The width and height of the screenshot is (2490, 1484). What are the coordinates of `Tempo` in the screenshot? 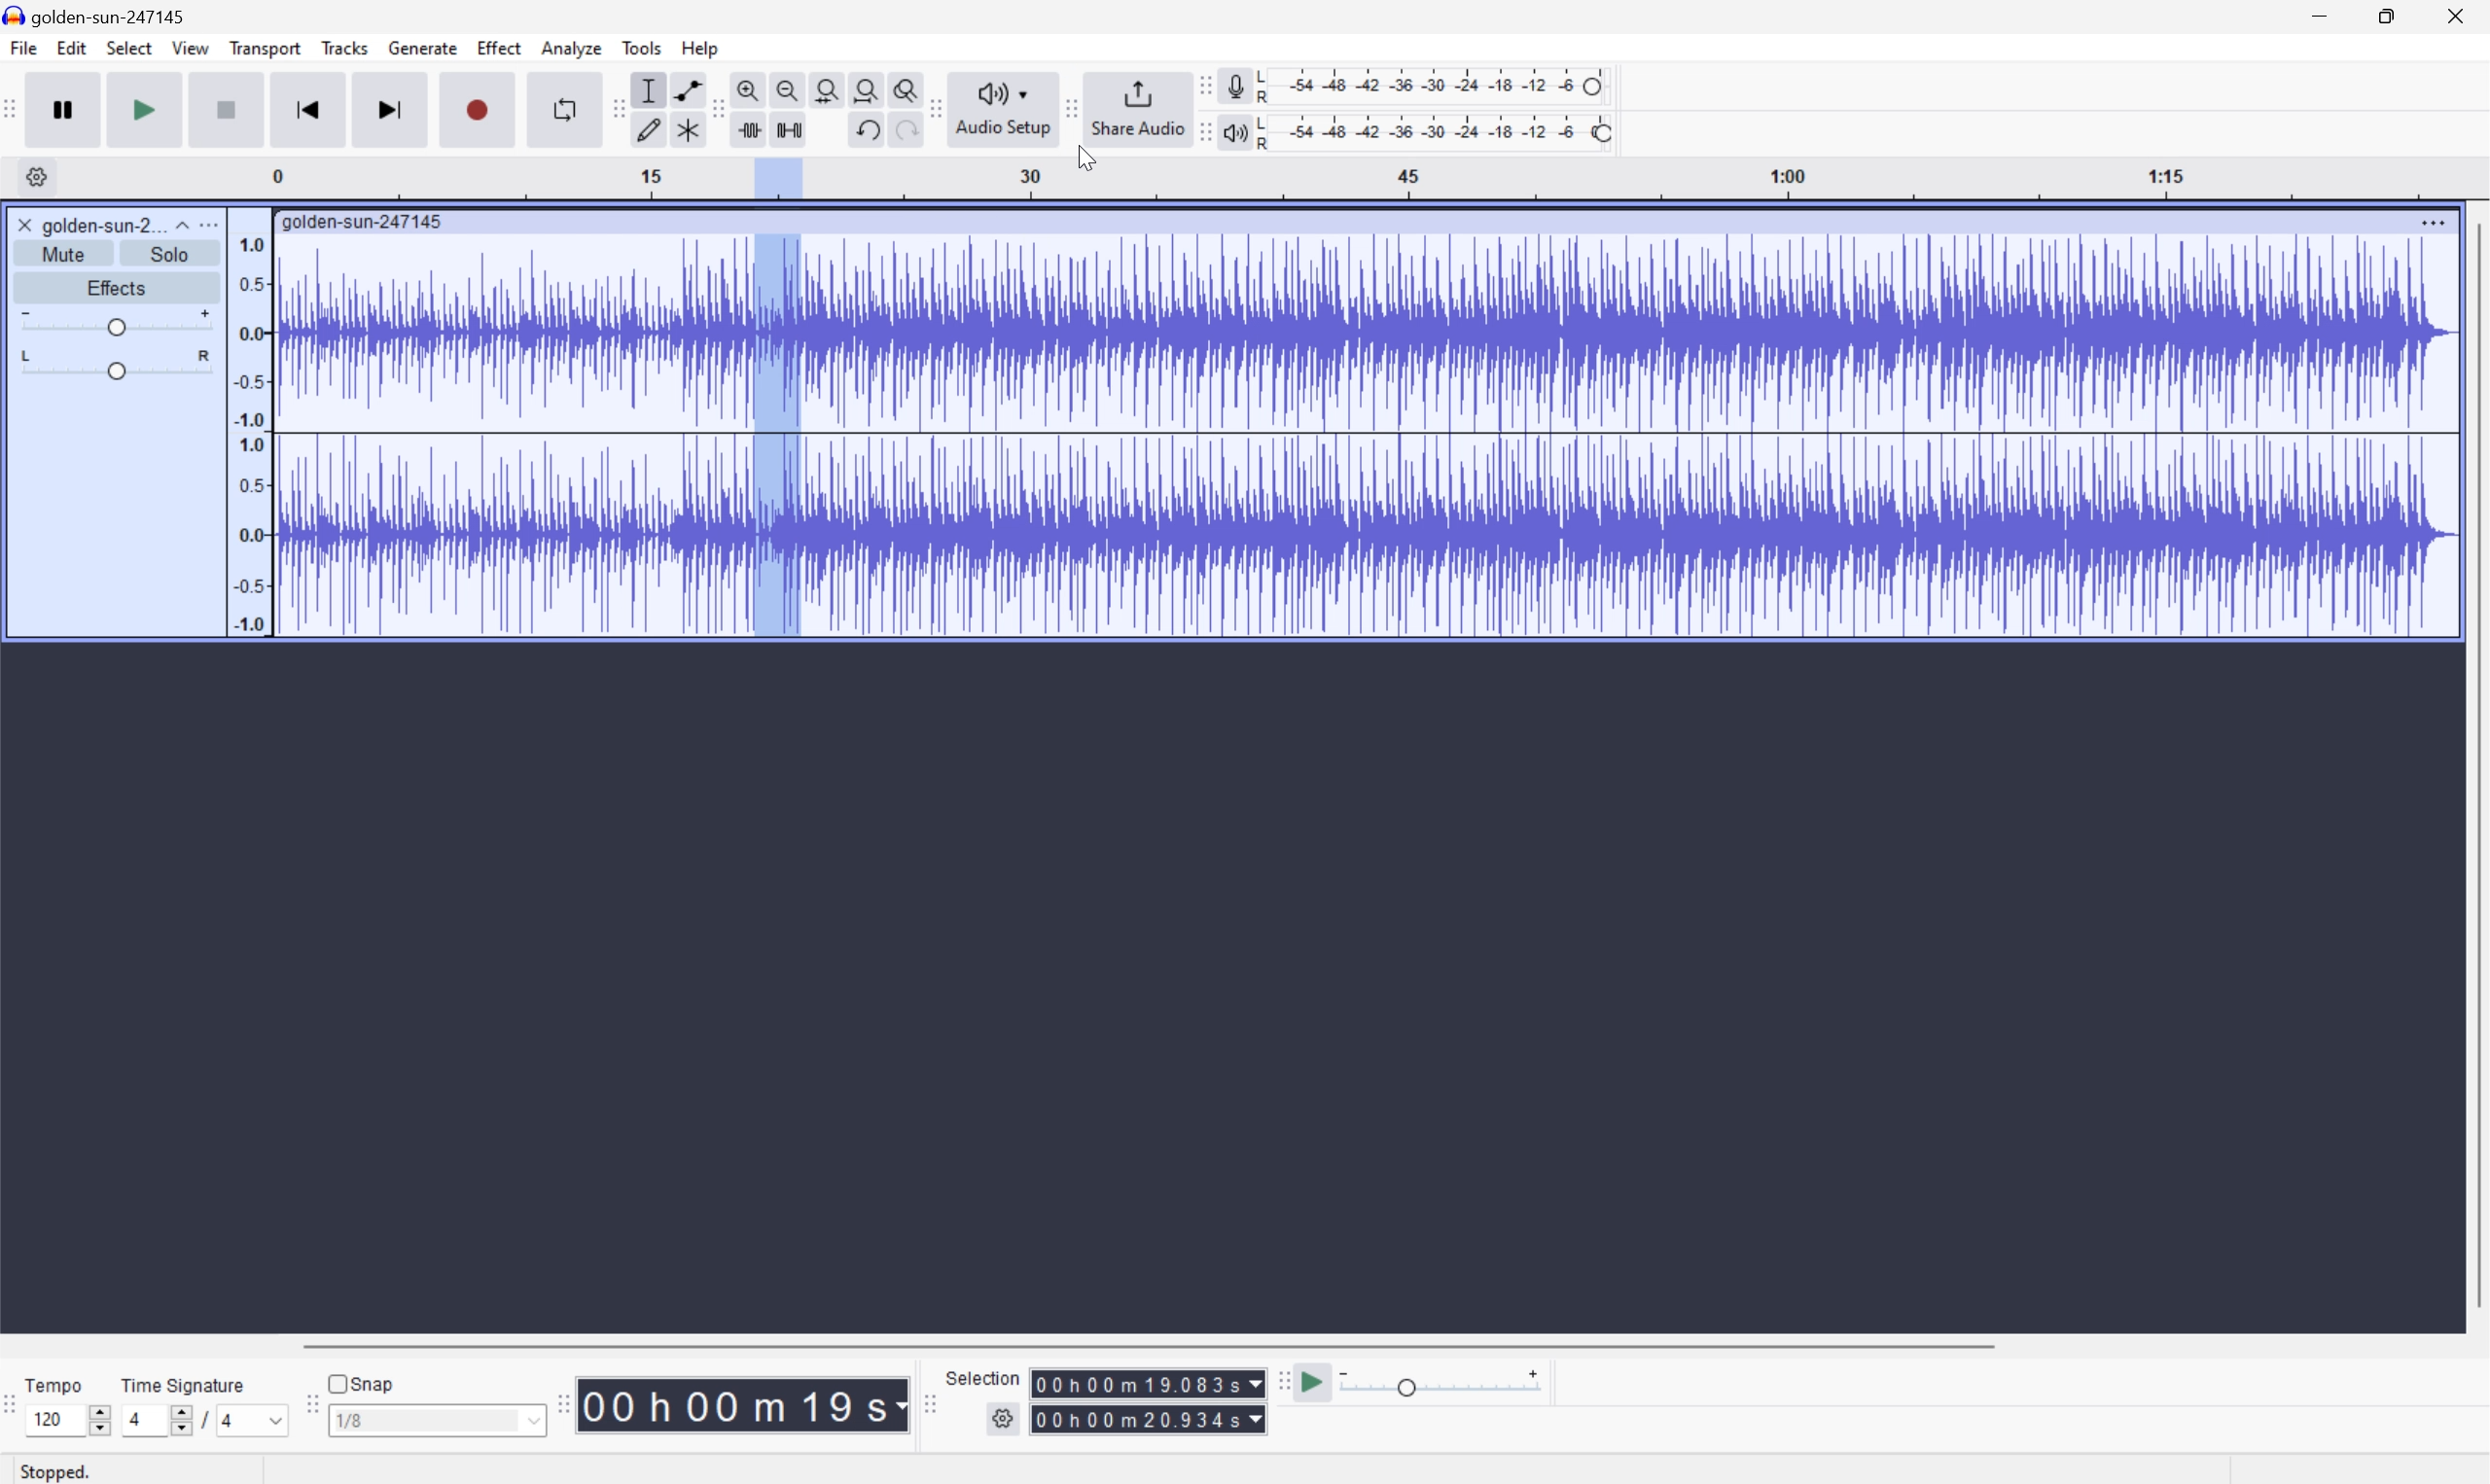 It's located at (53, 1384).